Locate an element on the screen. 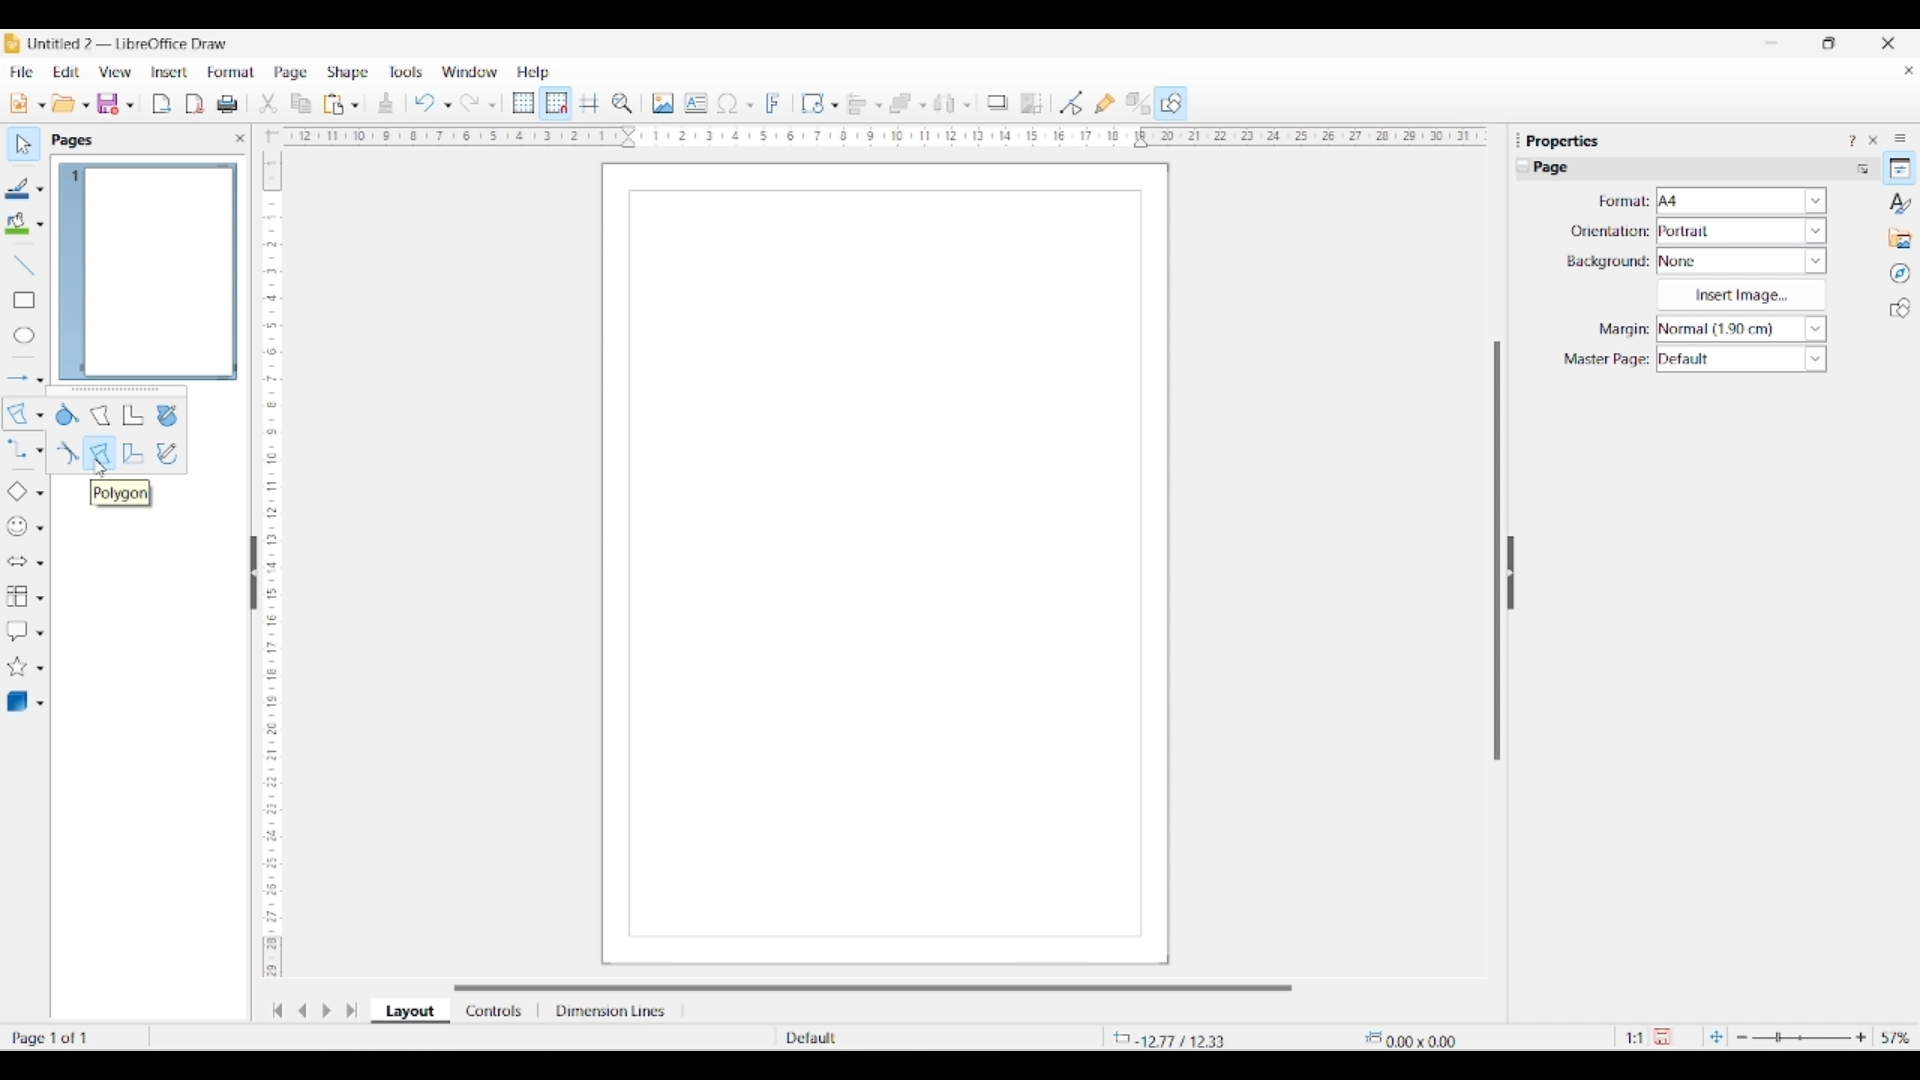 This screenshot has height=1080, width=1920. Selected arrow is located at coordinates (18, 379).